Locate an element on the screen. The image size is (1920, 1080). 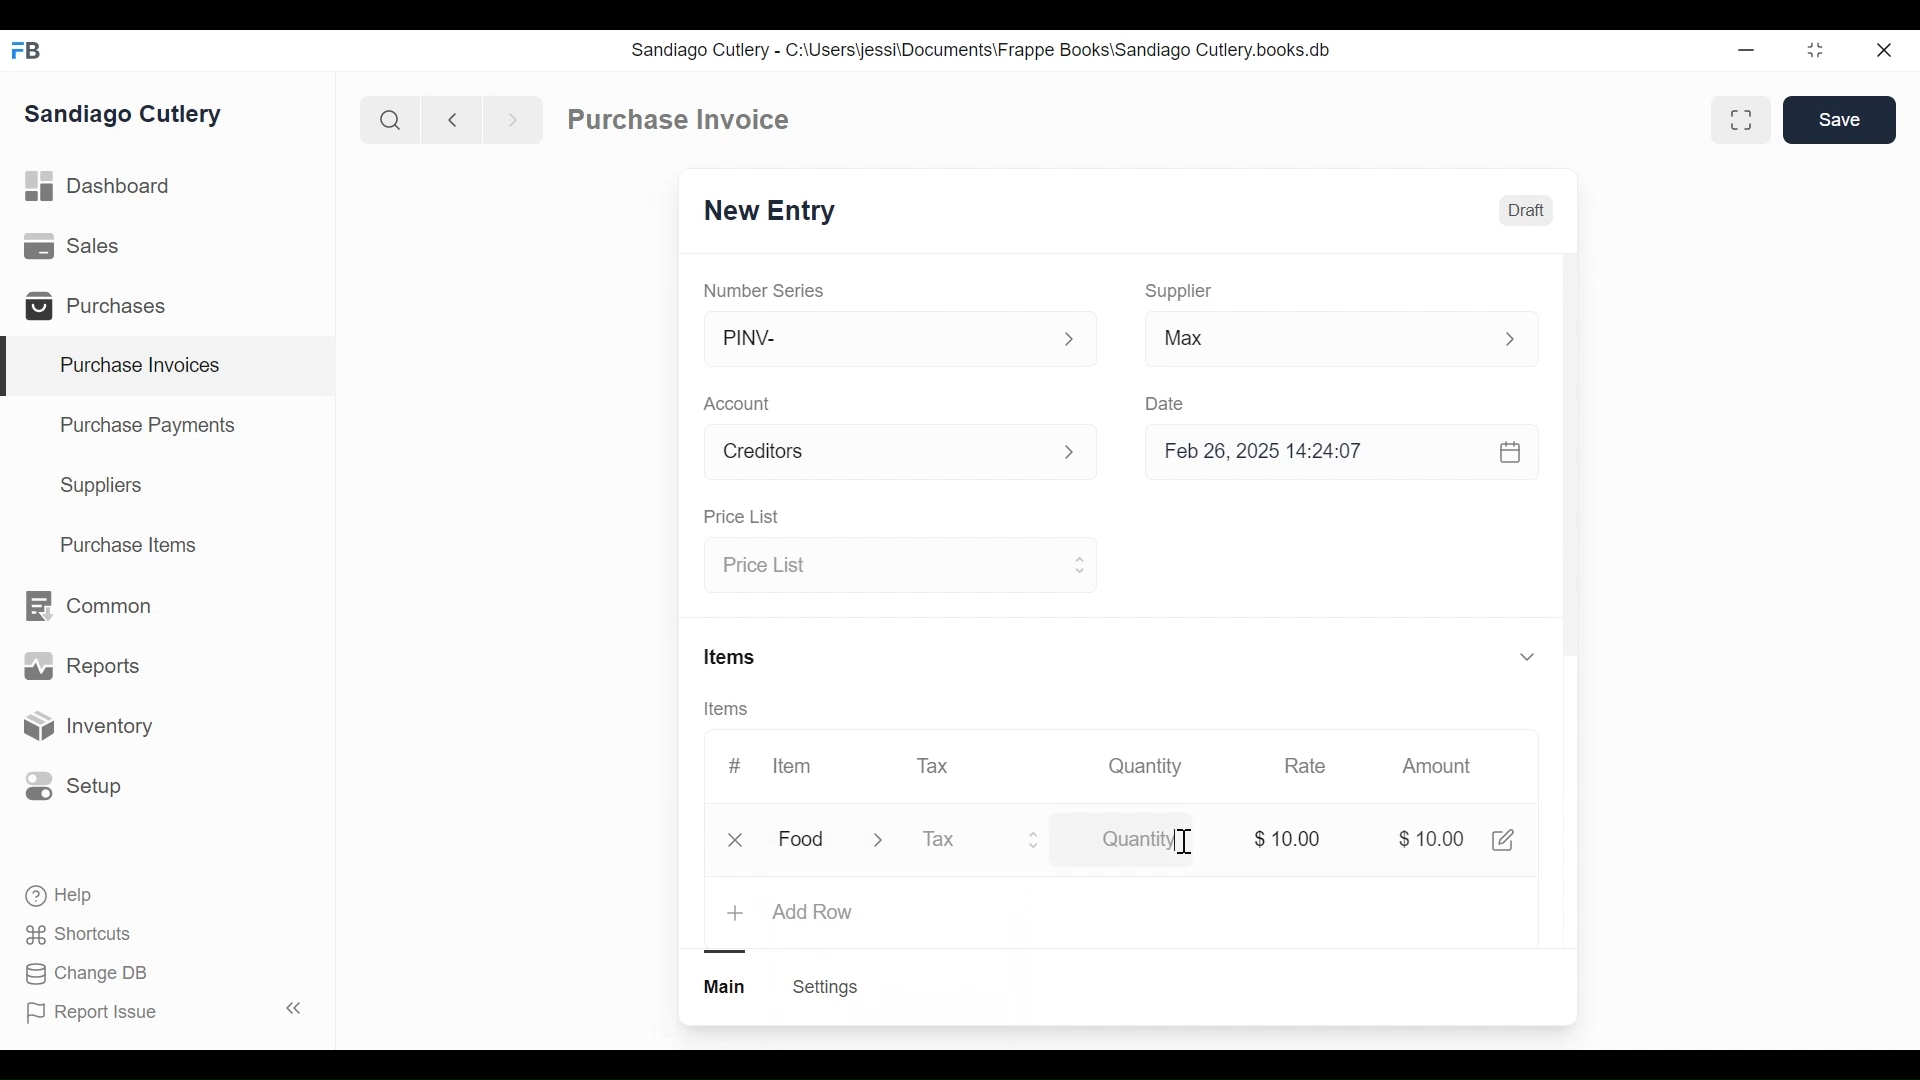
$0.00 is located at coordinates (1435, 841).